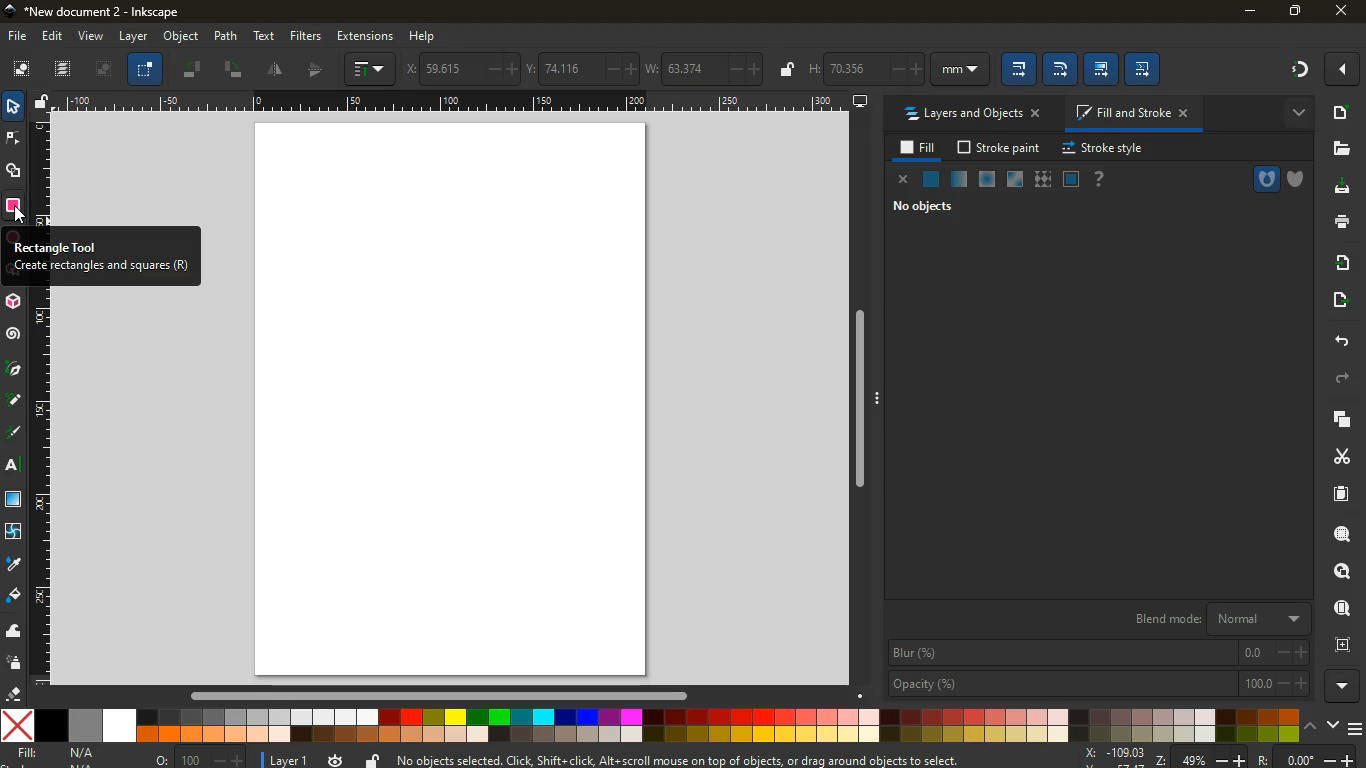 The height and width of the screenshot is (768, 1366). I want to click on o, so click(201, 758).